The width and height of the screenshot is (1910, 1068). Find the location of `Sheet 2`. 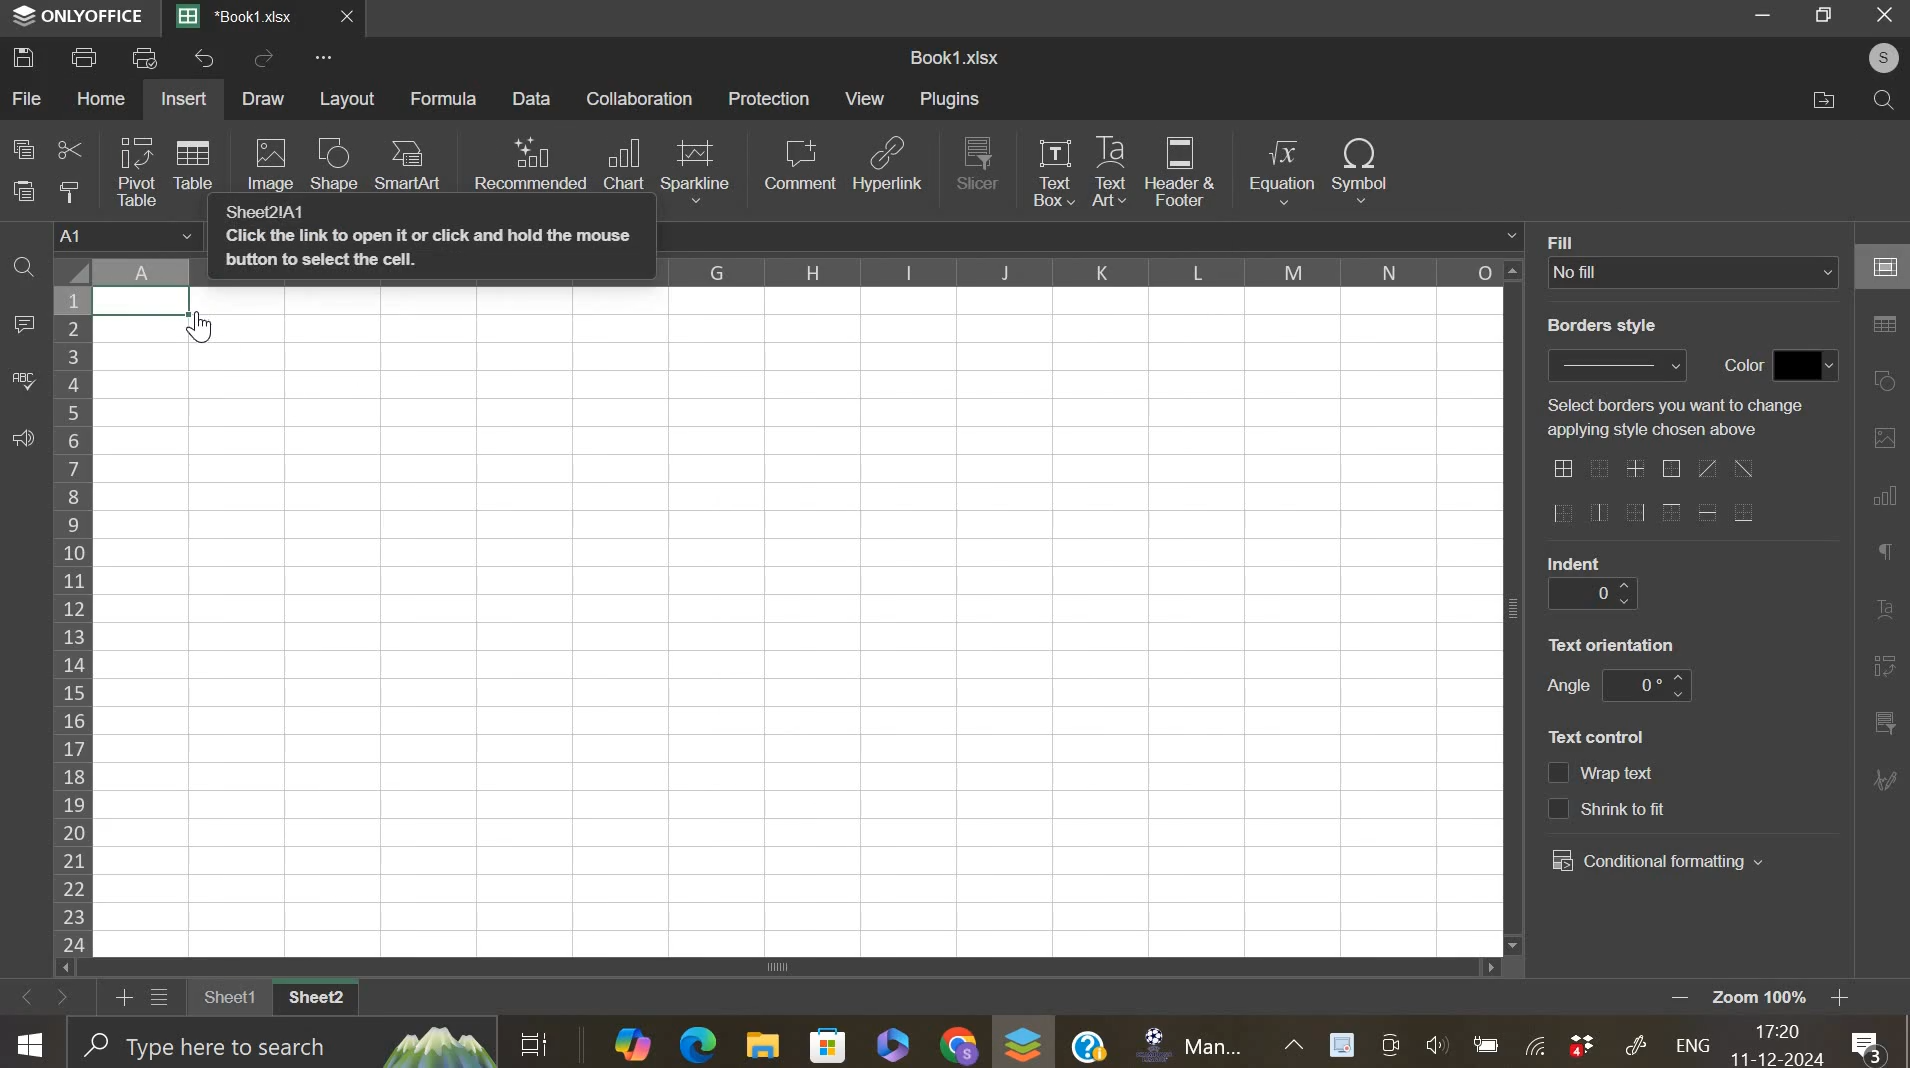

Sheet 2 is located at coordinates (318, 999).